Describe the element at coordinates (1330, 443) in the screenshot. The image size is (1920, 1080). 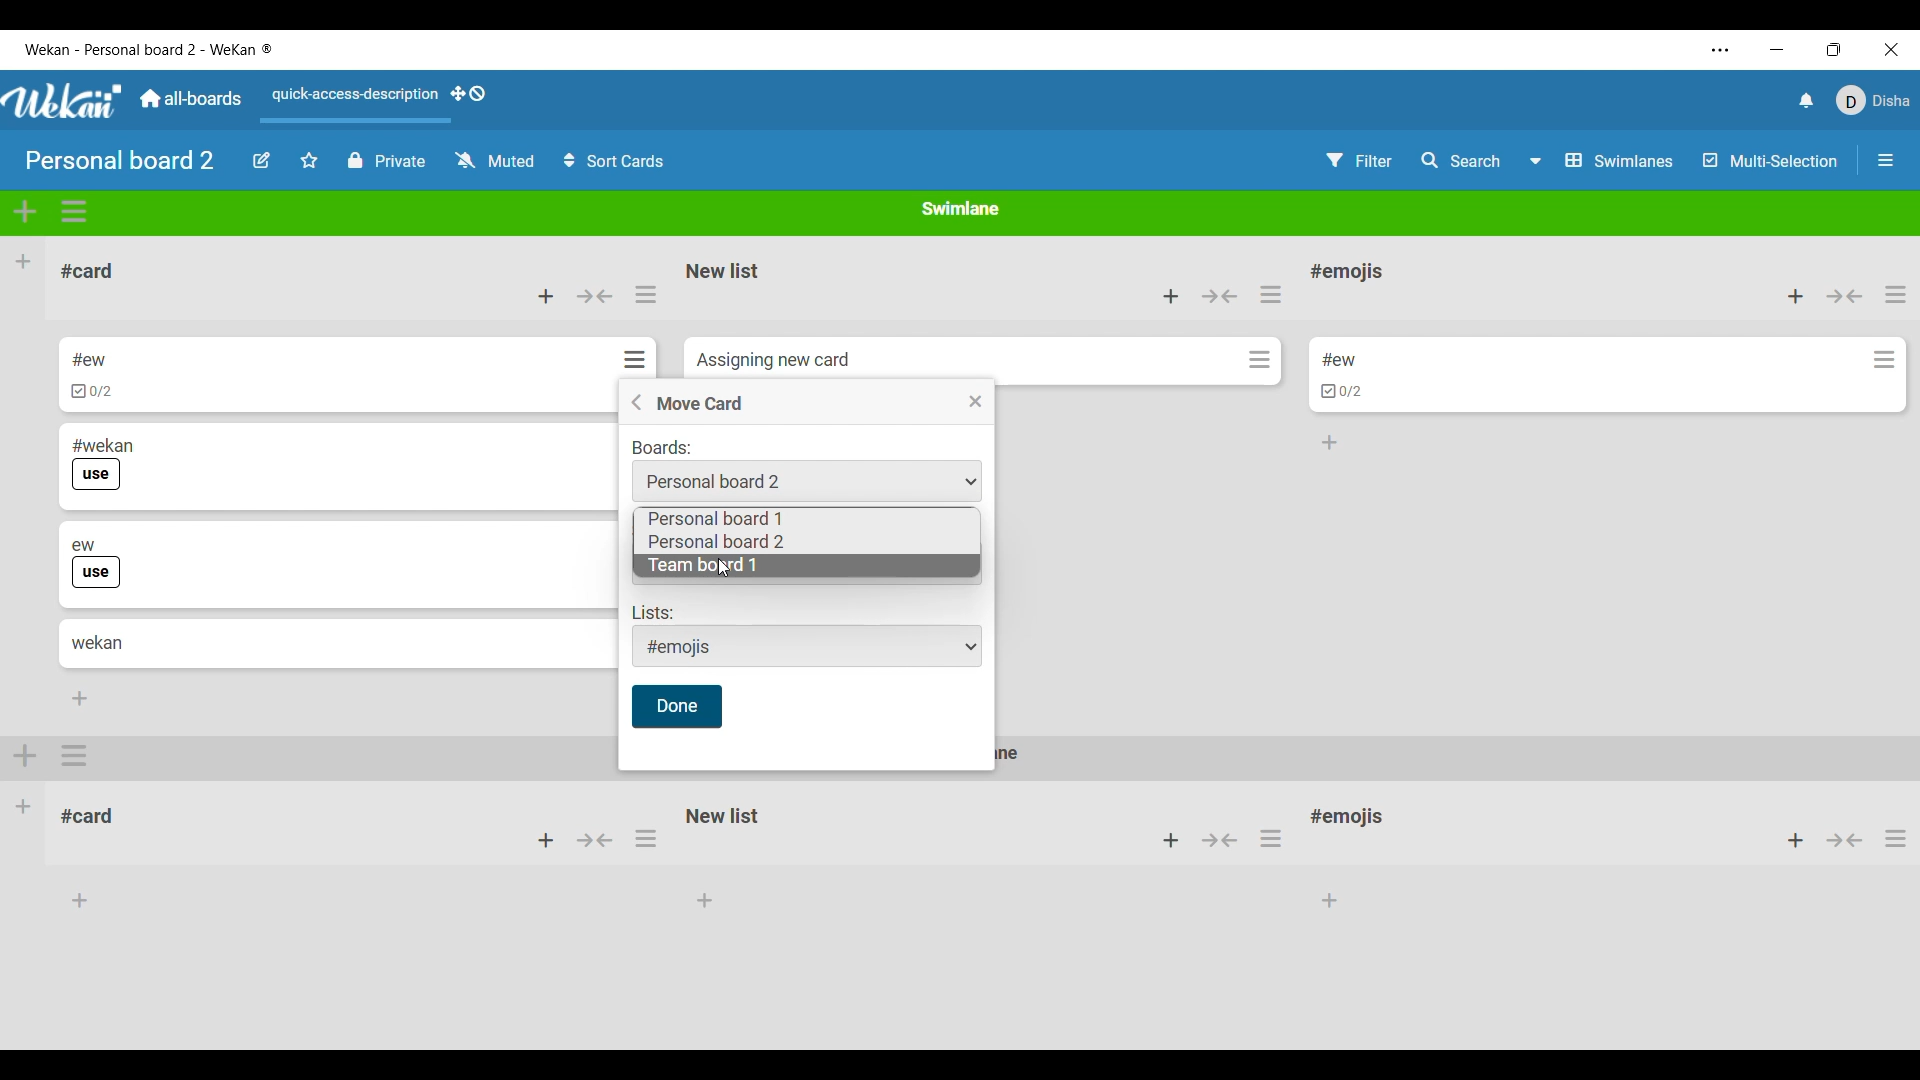
I see `Add card to bottom of list` at that location.